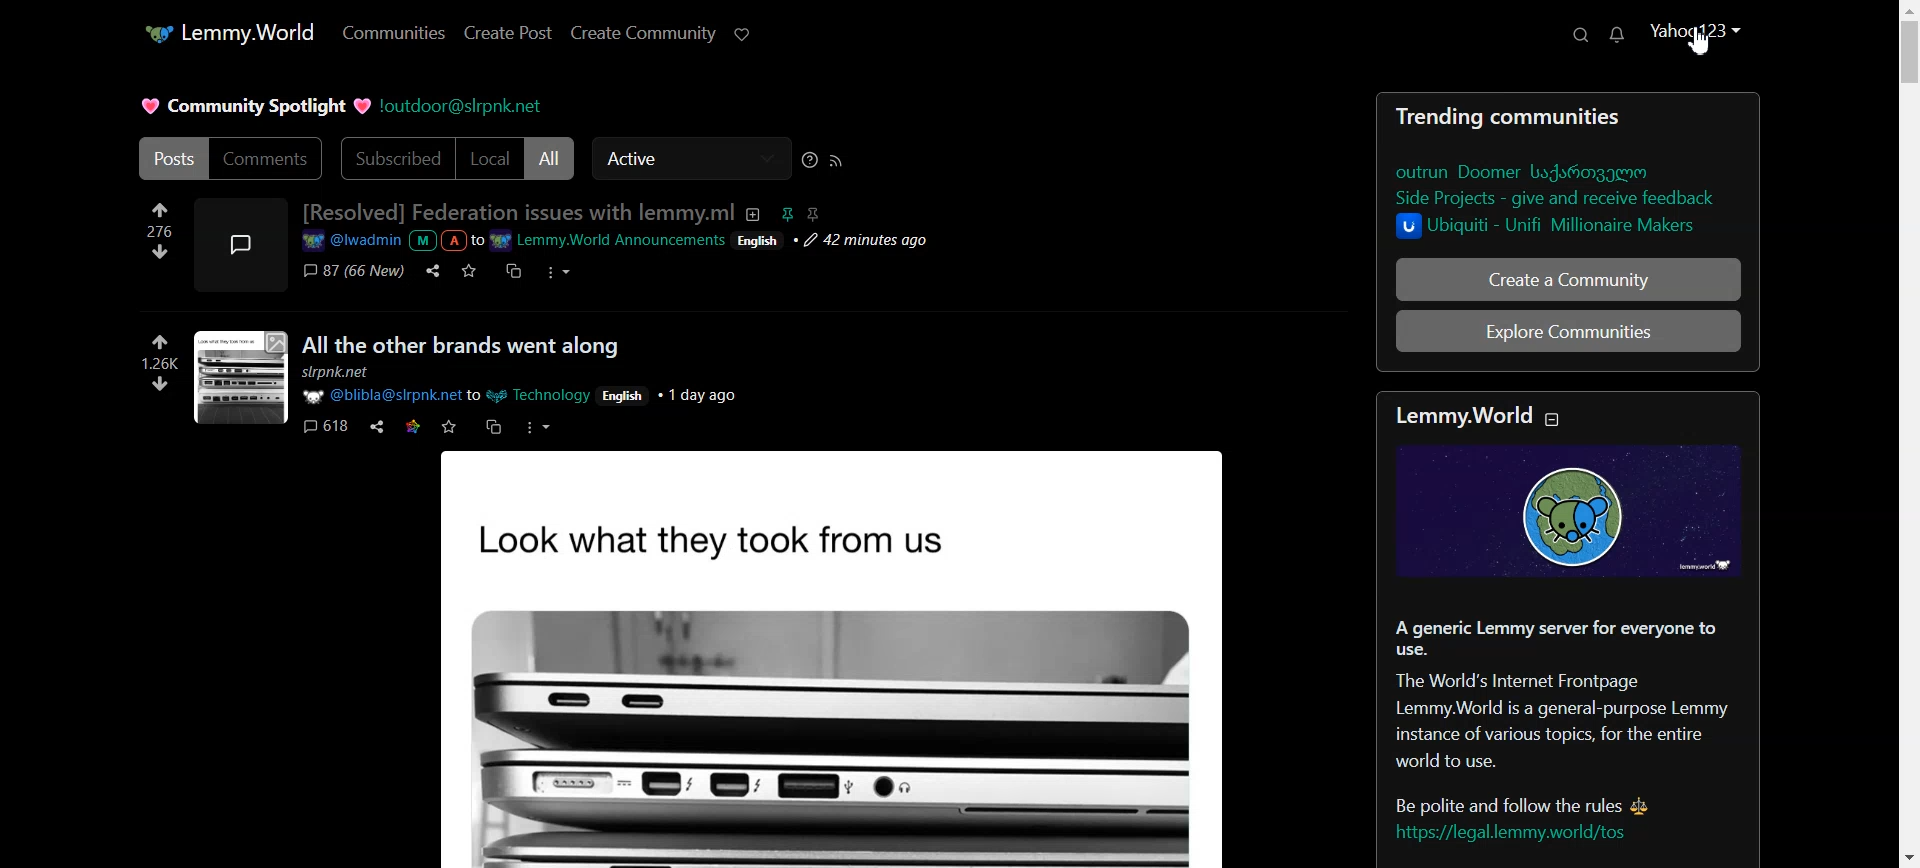 The height and width of the screenshot is (868, 1920). Describe the element at coordinates (1553, 228) in the screenshot. I see `Ubiquiti - unifi millionaire makers` at that location.